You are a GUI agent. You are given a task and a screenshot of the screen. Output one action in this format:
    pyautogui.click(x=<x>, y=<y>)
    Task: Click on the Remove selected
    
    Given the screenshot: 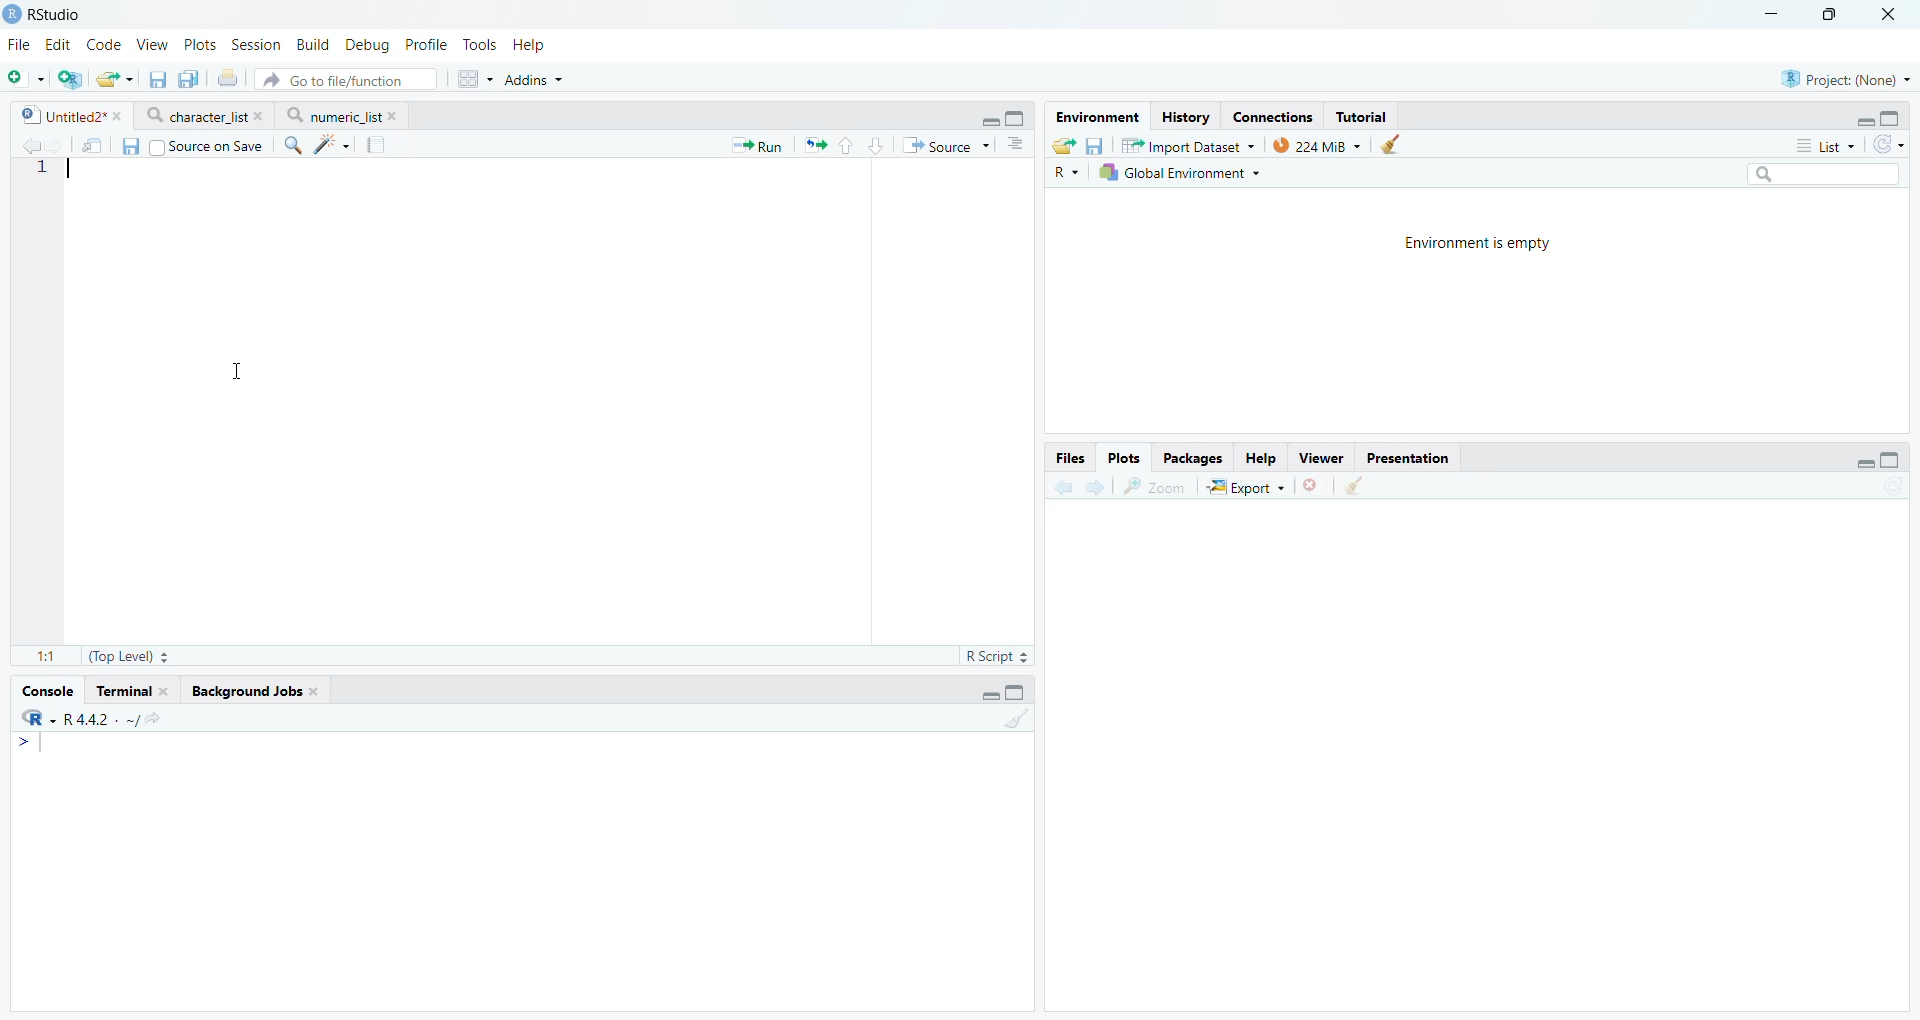 What is the action you would take?
    pyautogui.click(x=1313, y=486)
    